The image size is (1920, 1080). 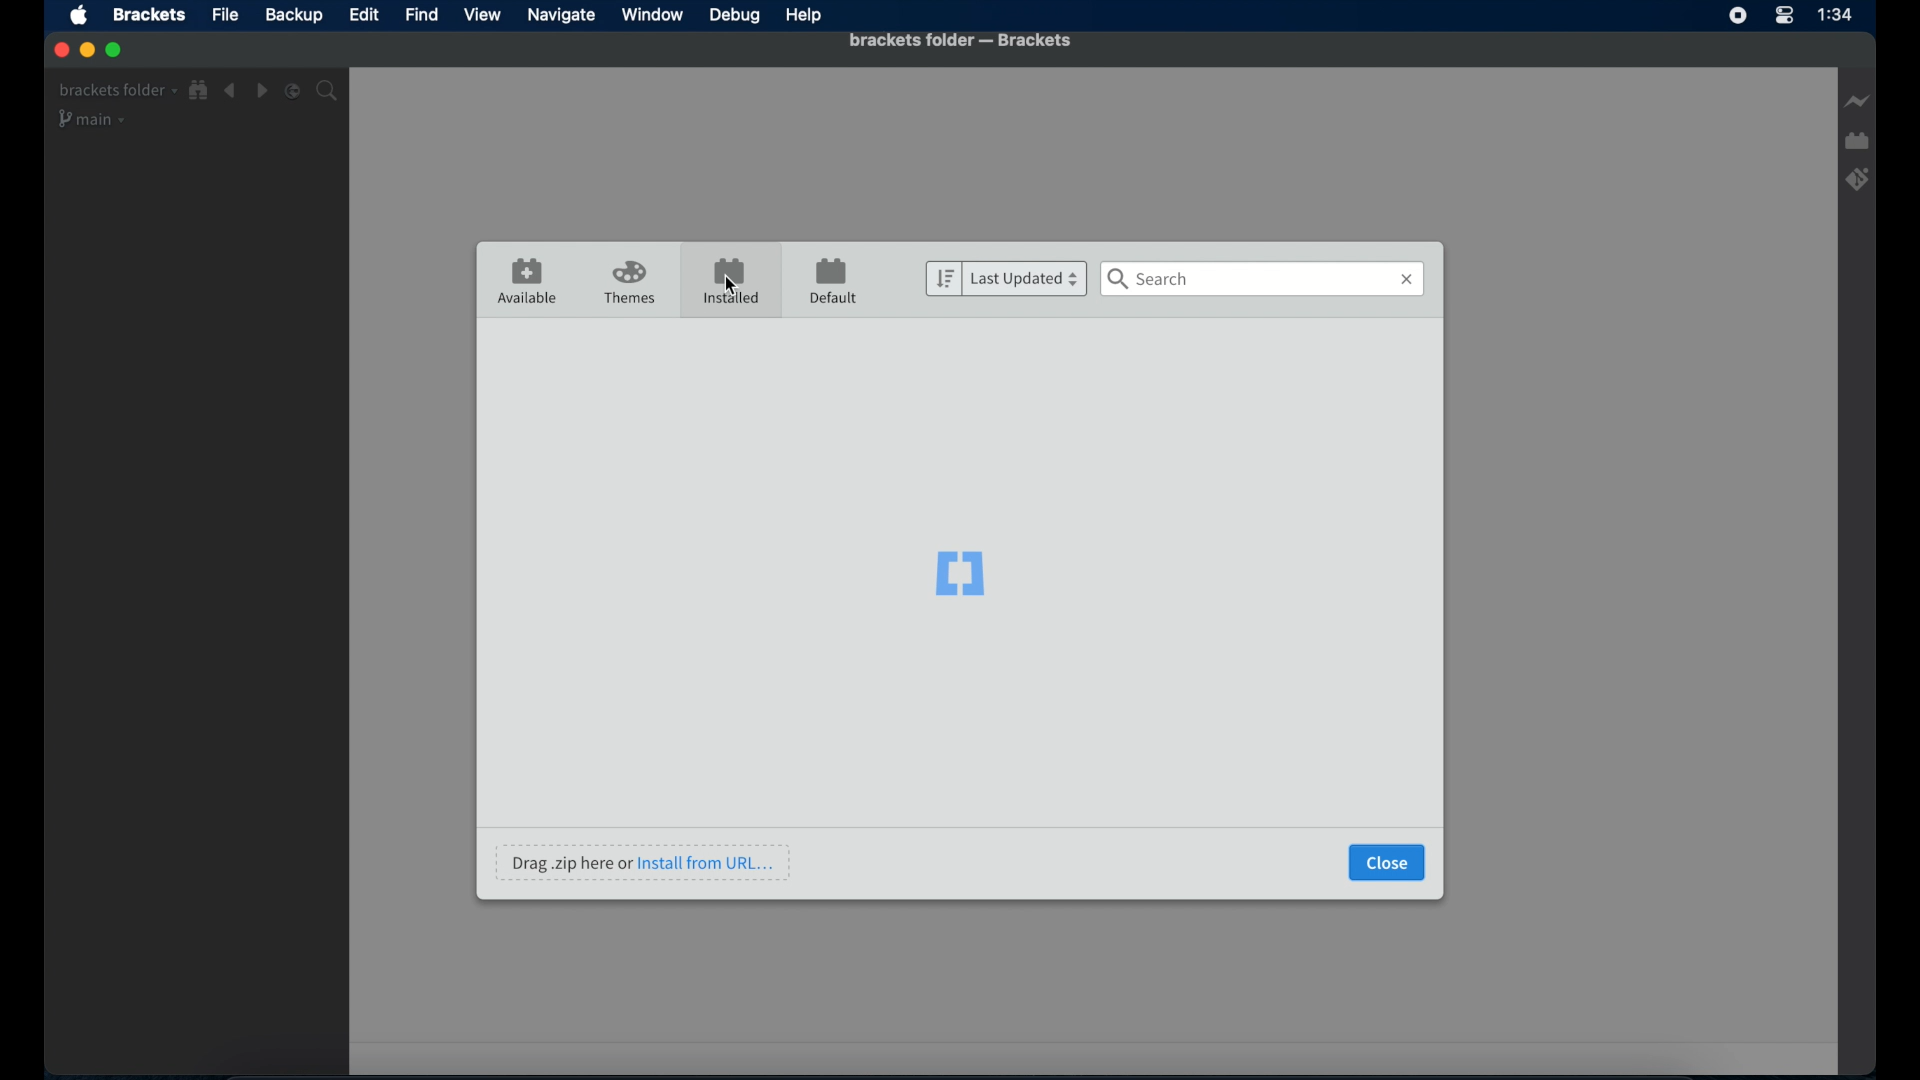 What do you see at coordinates (1387, 863) in the screenshot?
I see `close` at bounding box center [1387, 863].